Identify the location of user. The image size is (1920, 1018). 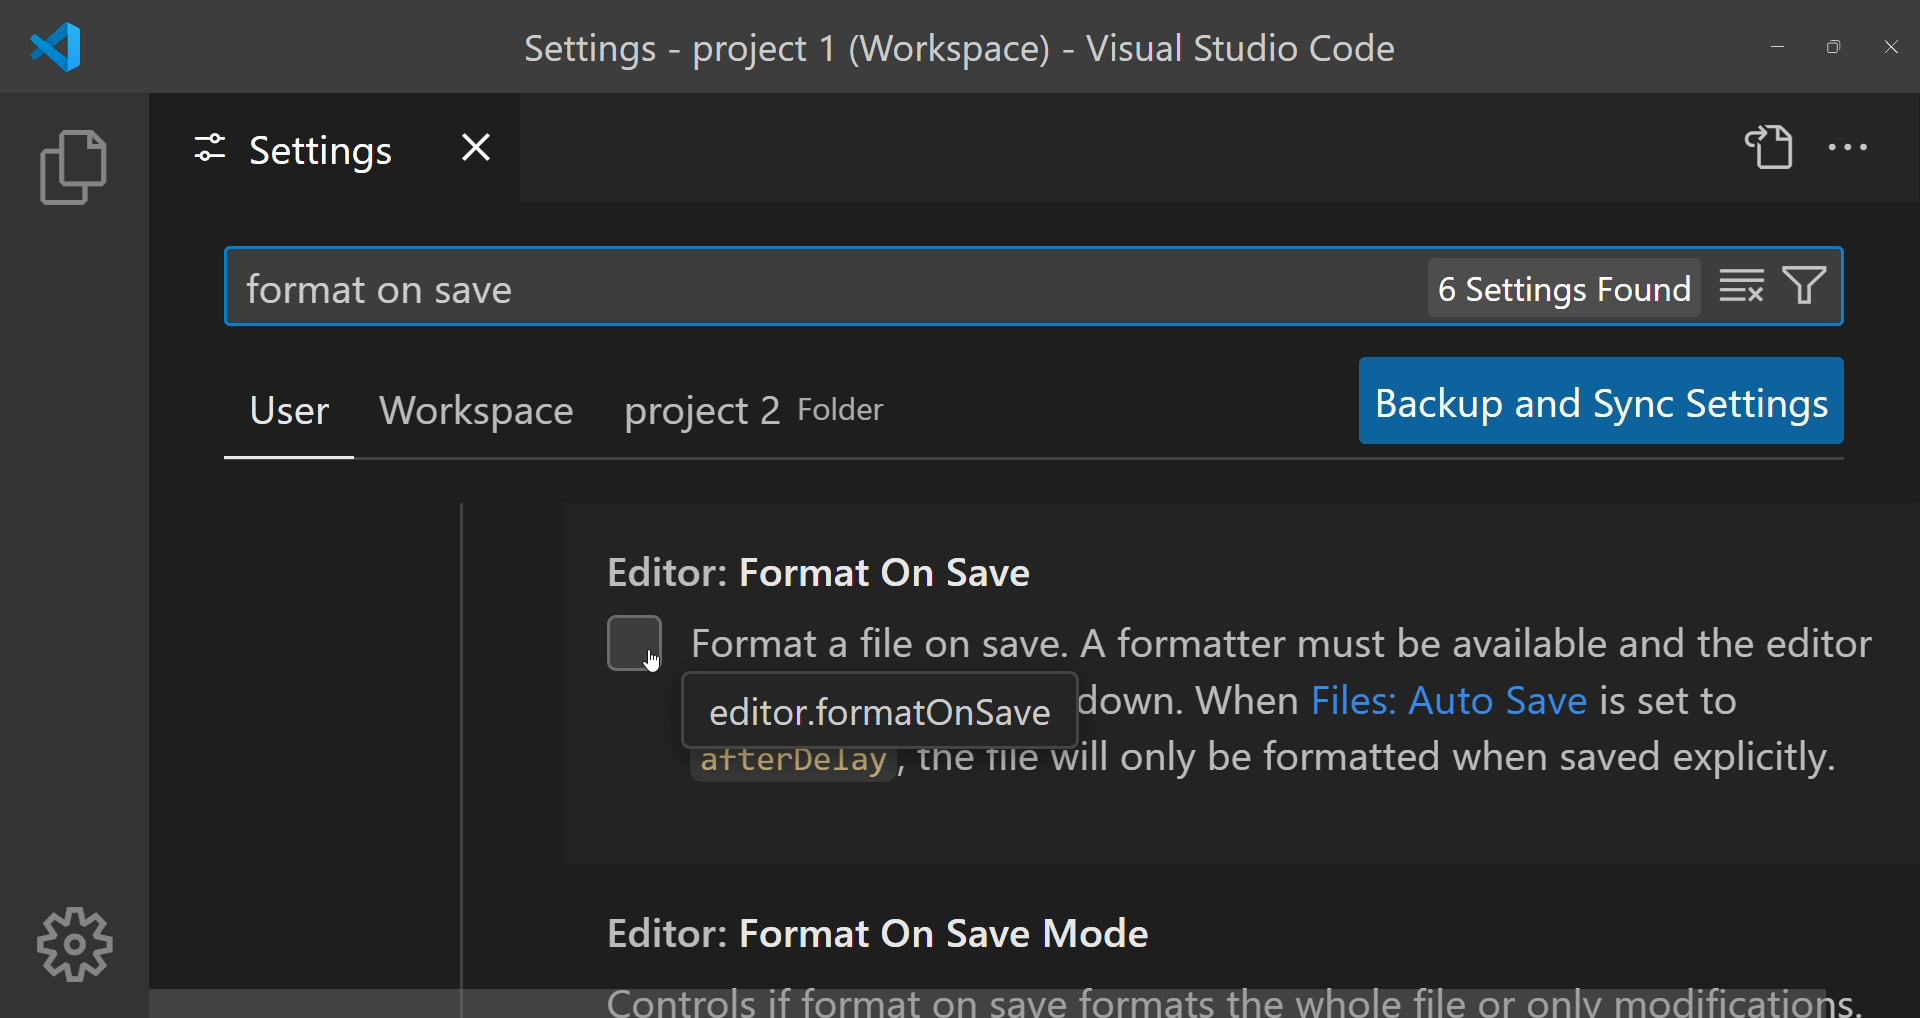
(281, 409).